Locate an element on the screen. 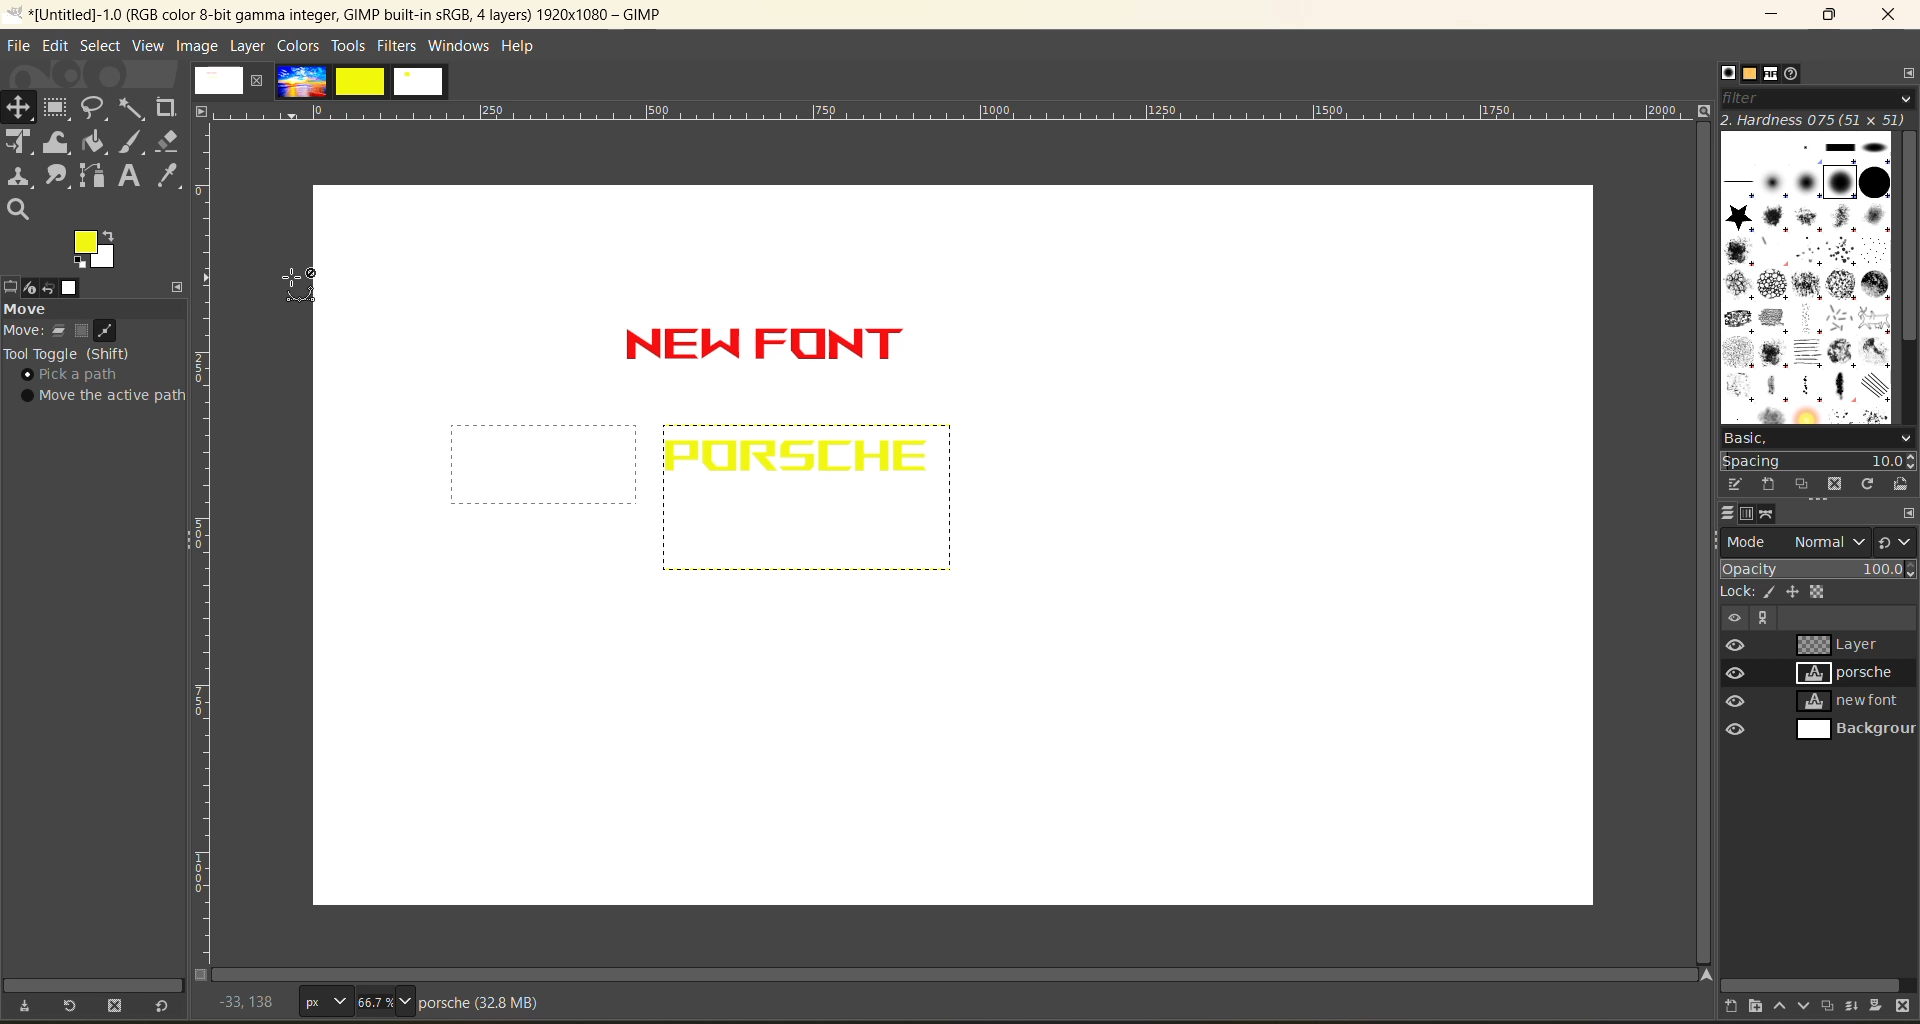 The width and height of the screenshot is (1920, 1024). metadata is located at coordinates (480, 1002).